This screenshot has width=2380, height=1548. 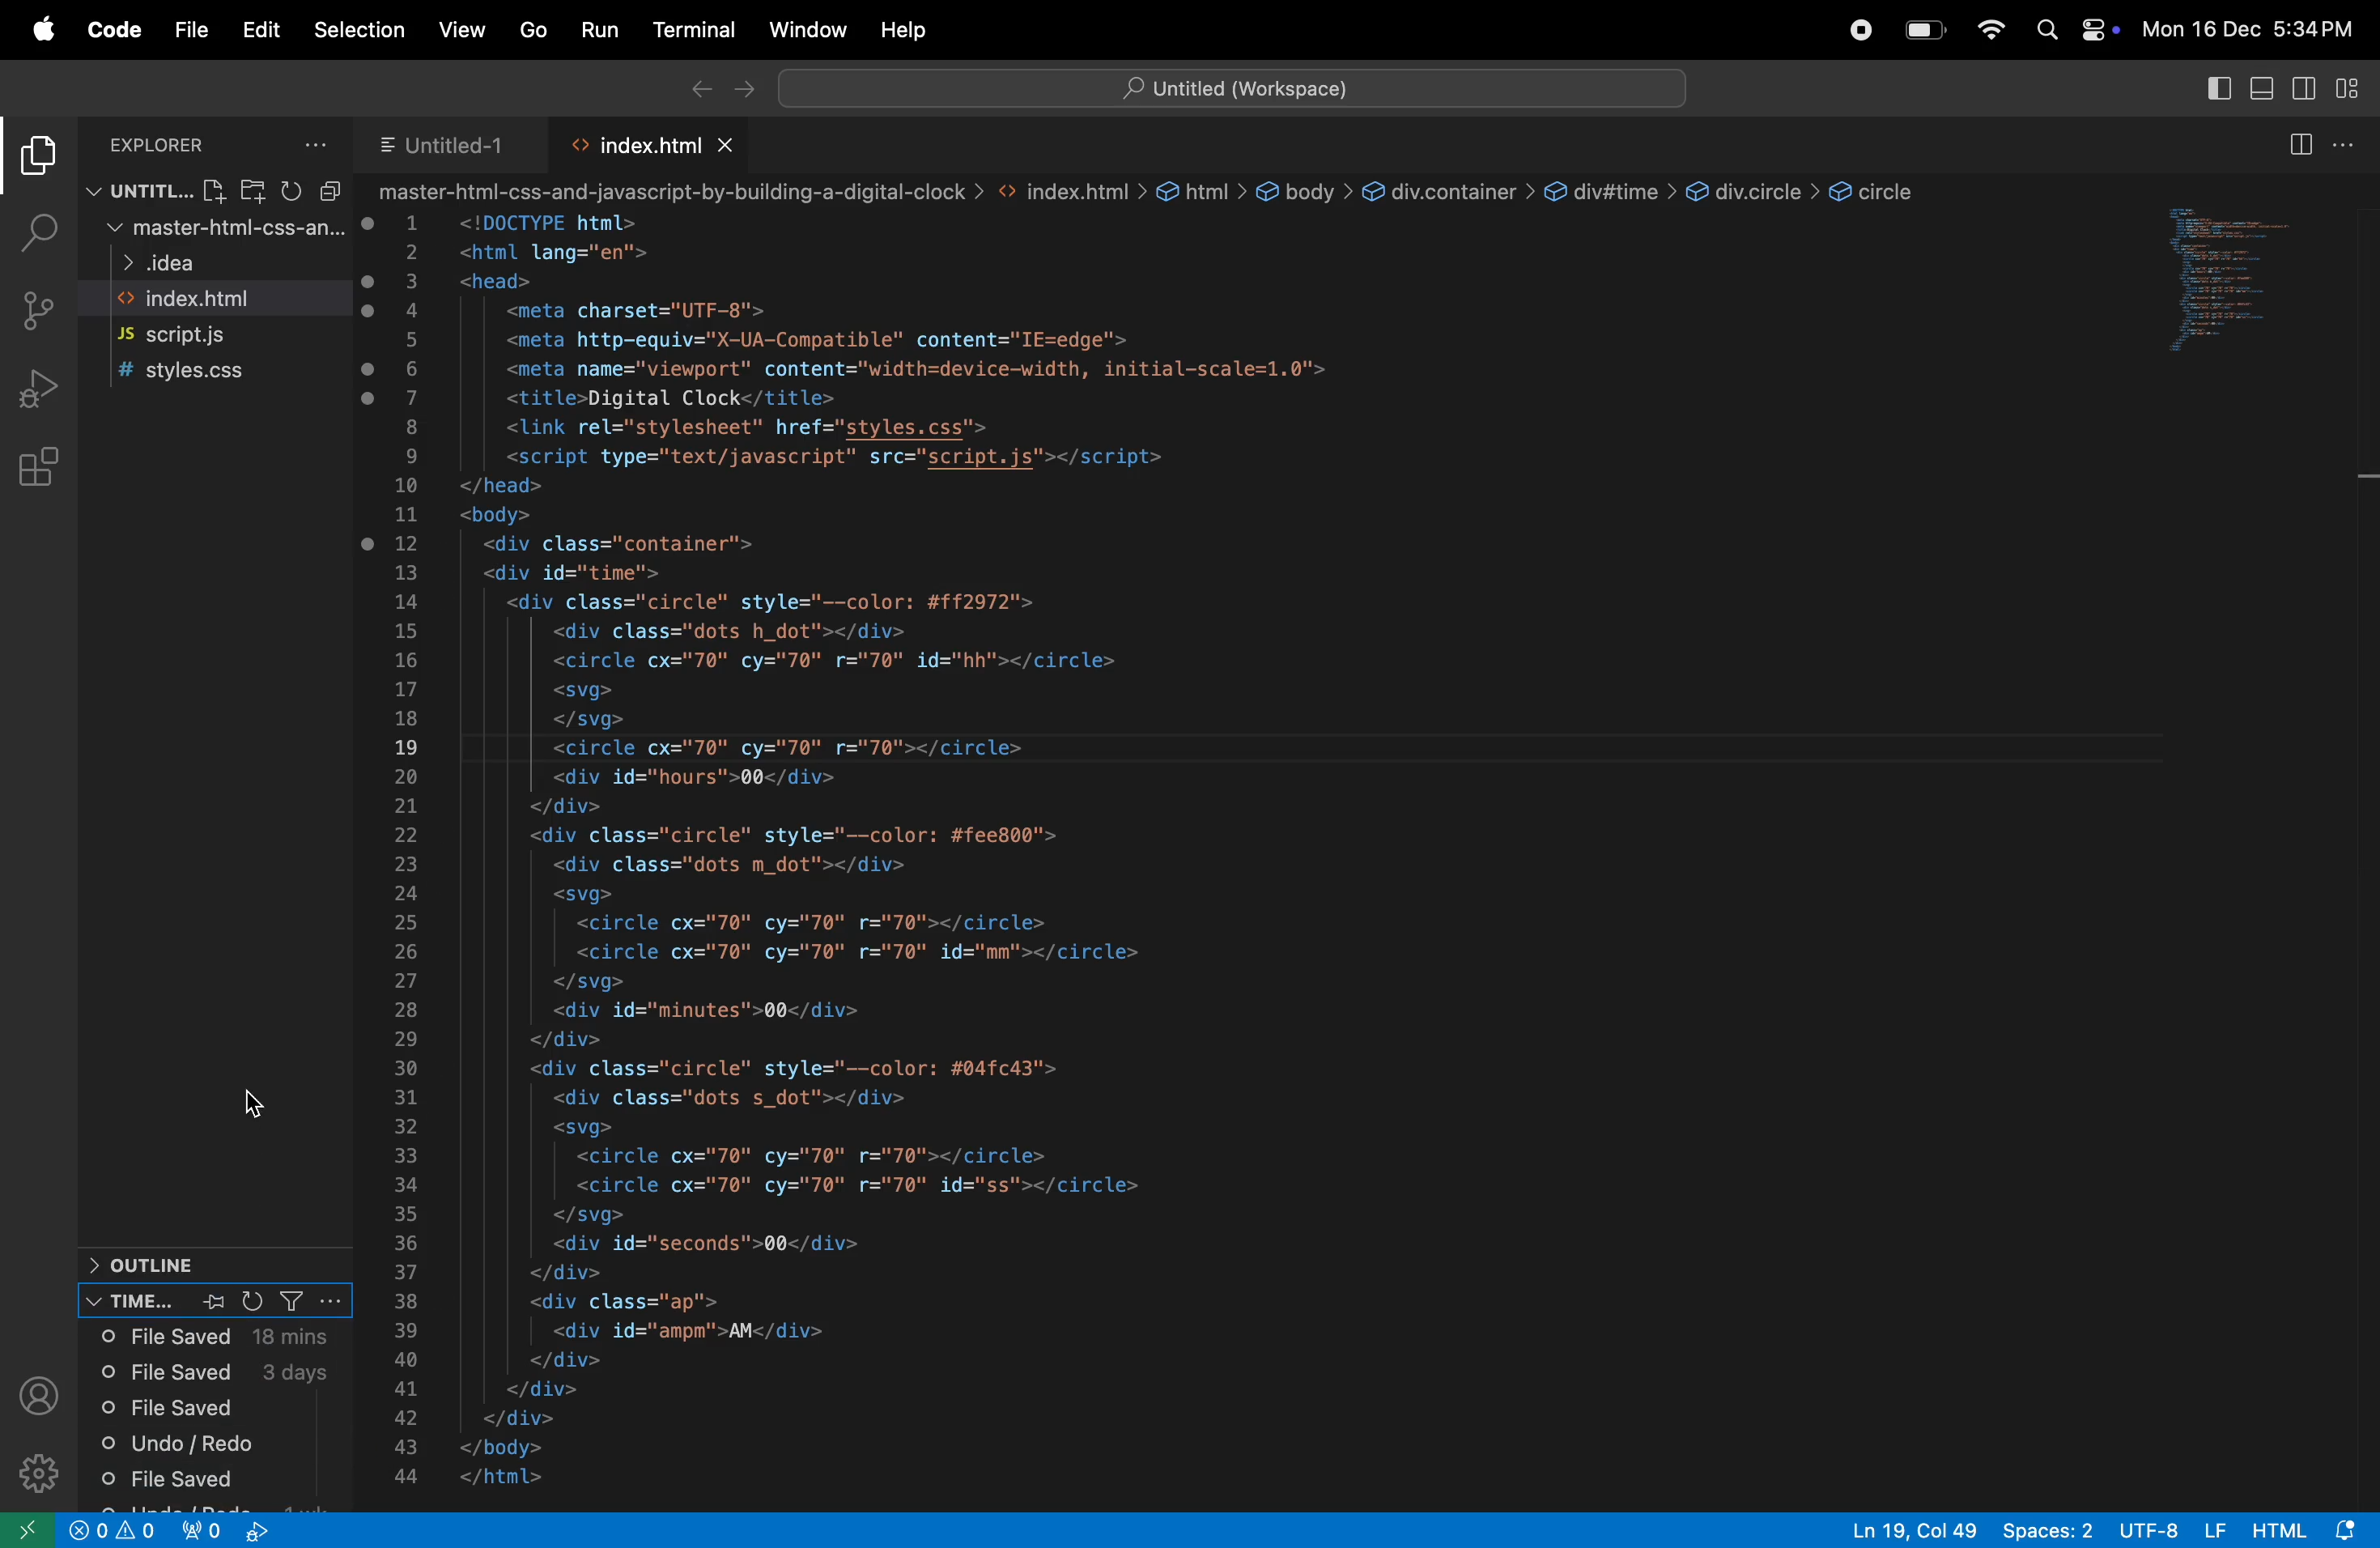 What do you see at coordinates (552, 222) in the screenshot?
I see `<!DOCTYPE html>` at bounding box center [552, 222].